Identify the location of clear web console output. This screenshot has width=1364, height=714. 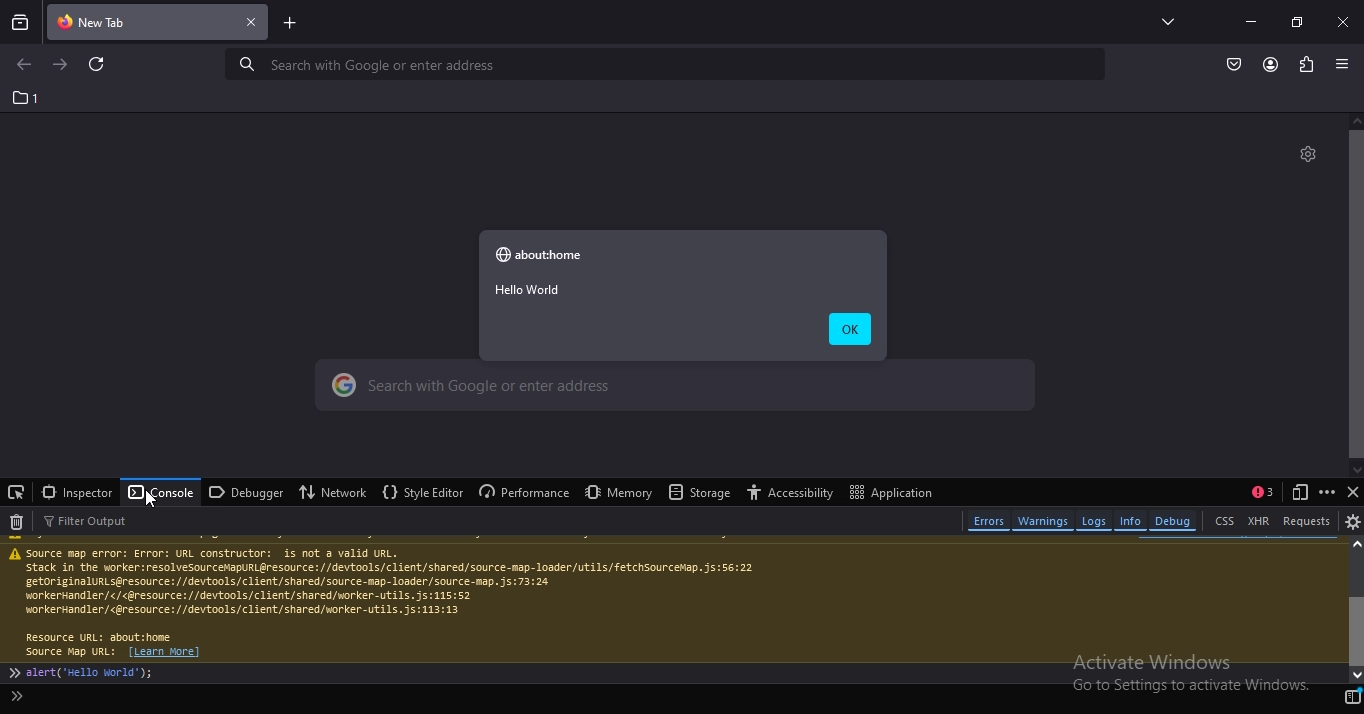
(17, 523).